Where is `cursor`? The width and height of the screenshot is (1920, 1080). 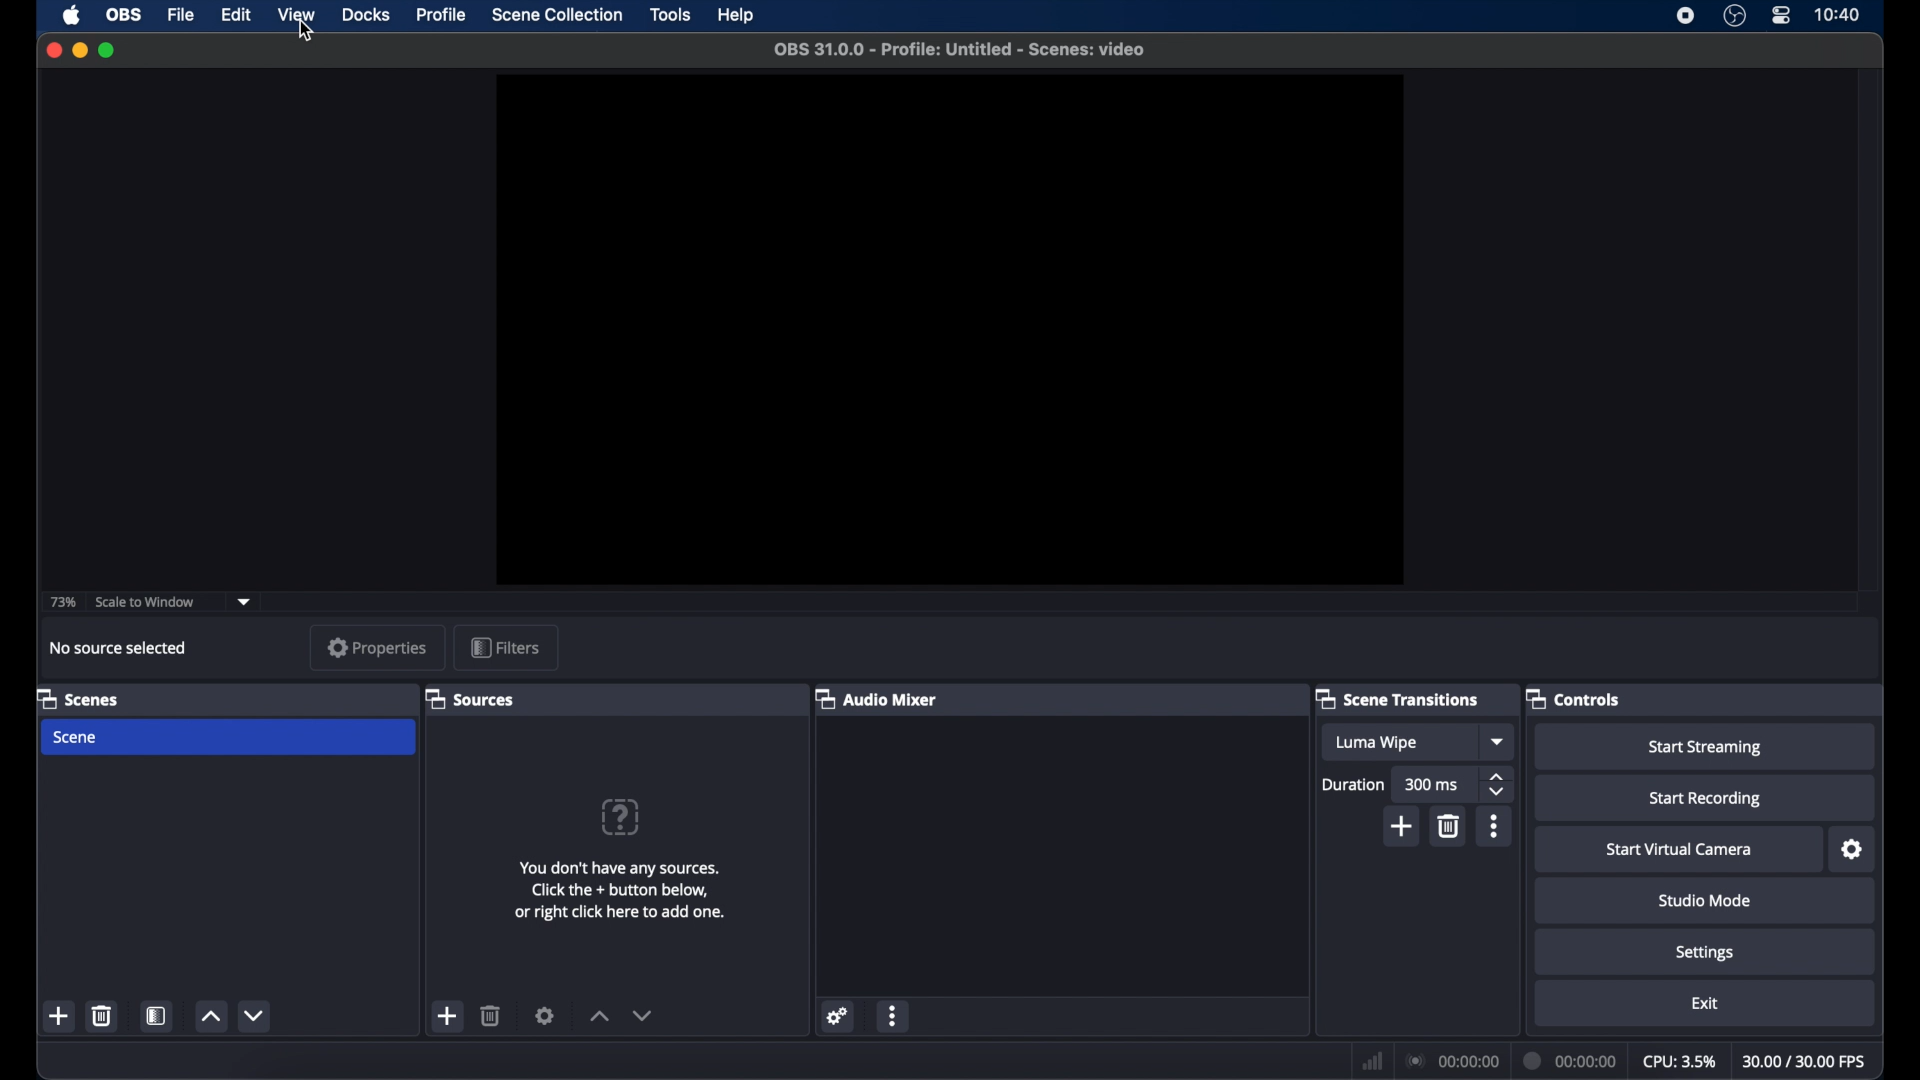
cursor is located at coordinates (305, 31).